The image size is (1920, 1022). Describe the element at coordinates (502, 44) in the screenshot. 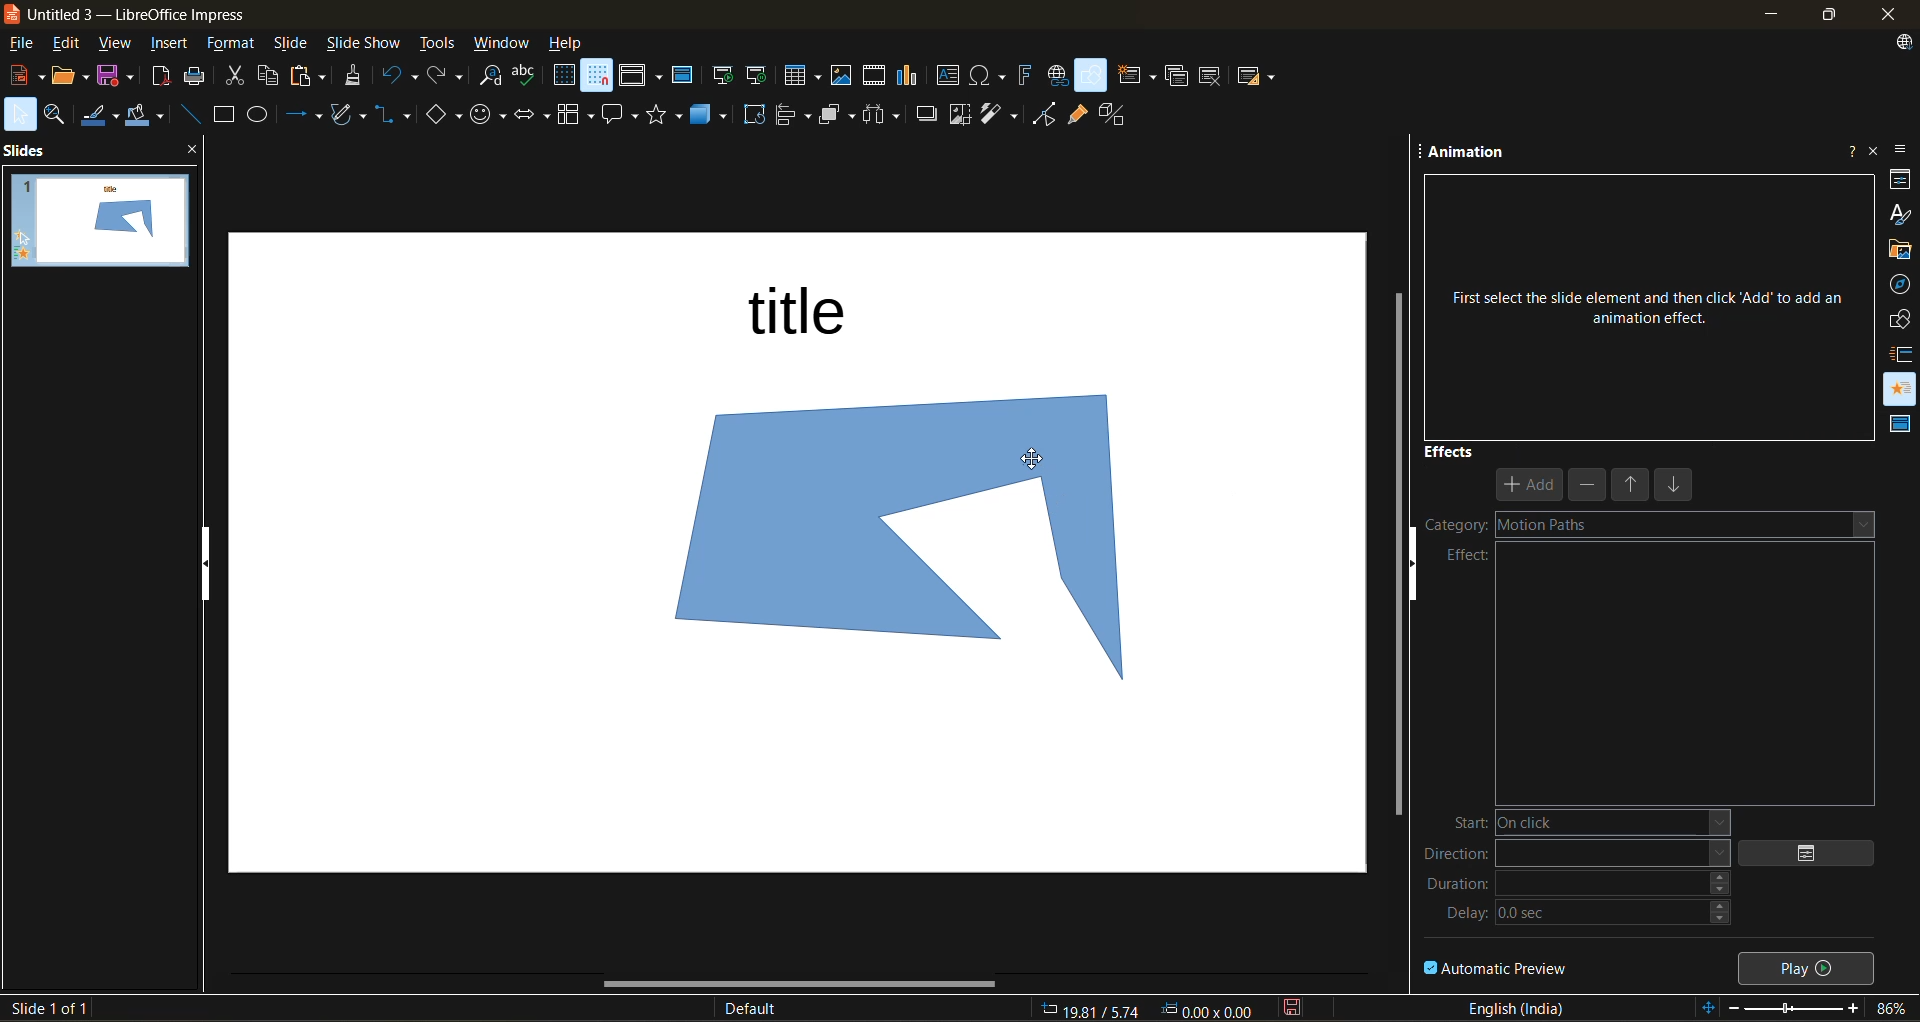

I see `window` at that location.